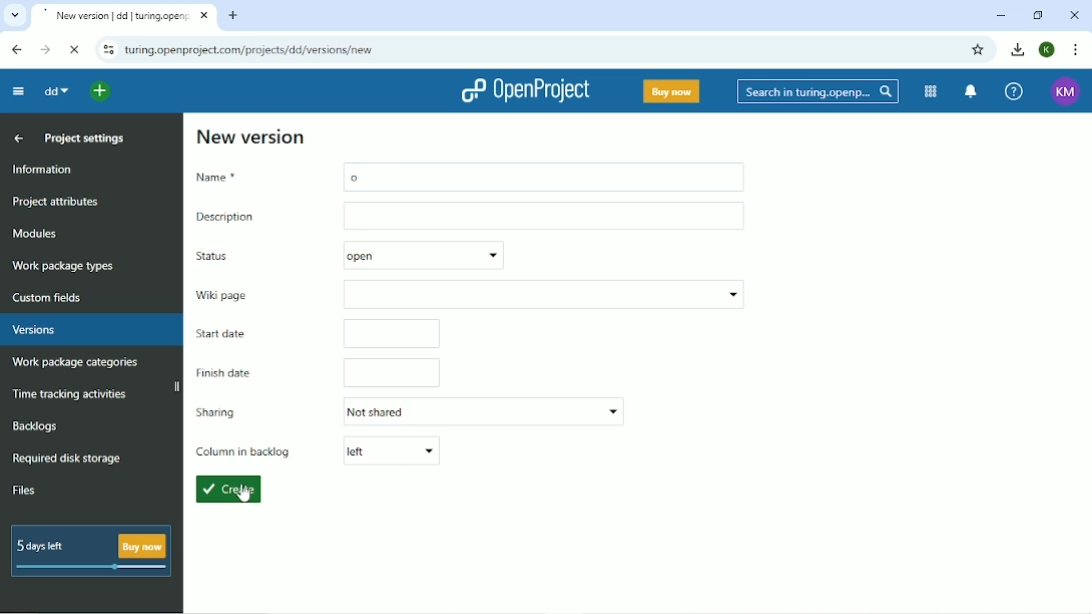  What do you see at coordinates (315, 335) in the screenshot?
I see `Start date` at bounding box center [315, 335].